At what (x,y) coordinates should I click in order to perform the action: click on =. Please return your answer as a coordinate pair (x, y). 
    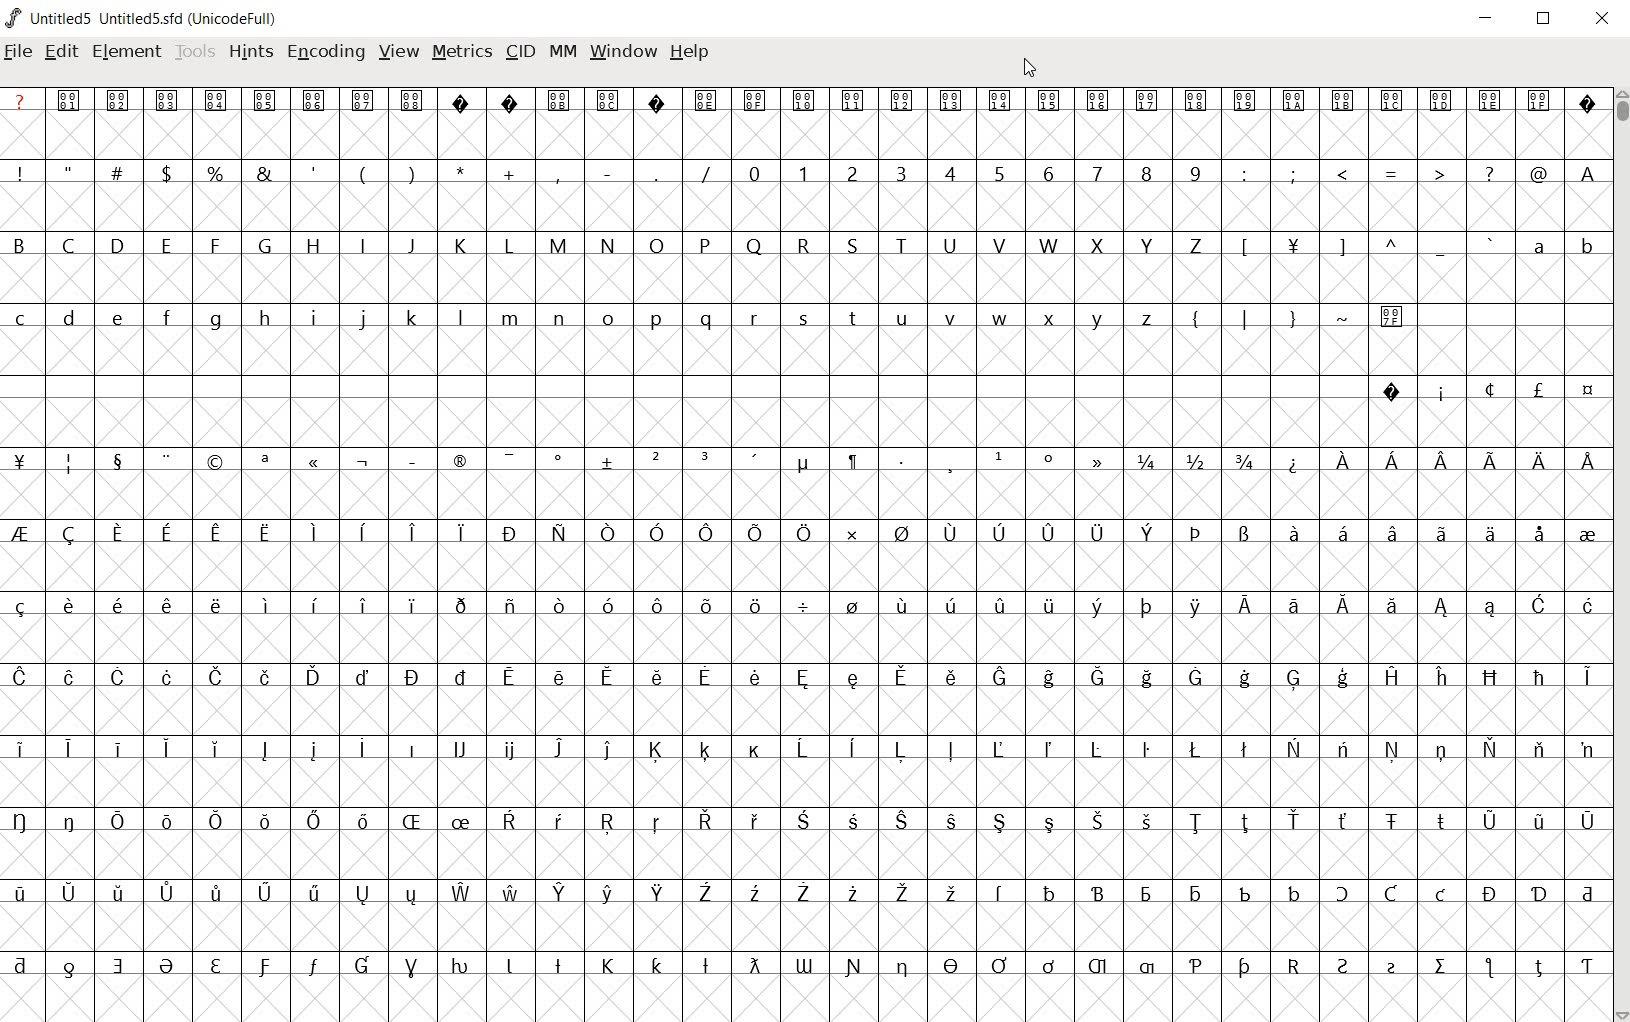
    Looking at the image, I should click on (1392, 173).